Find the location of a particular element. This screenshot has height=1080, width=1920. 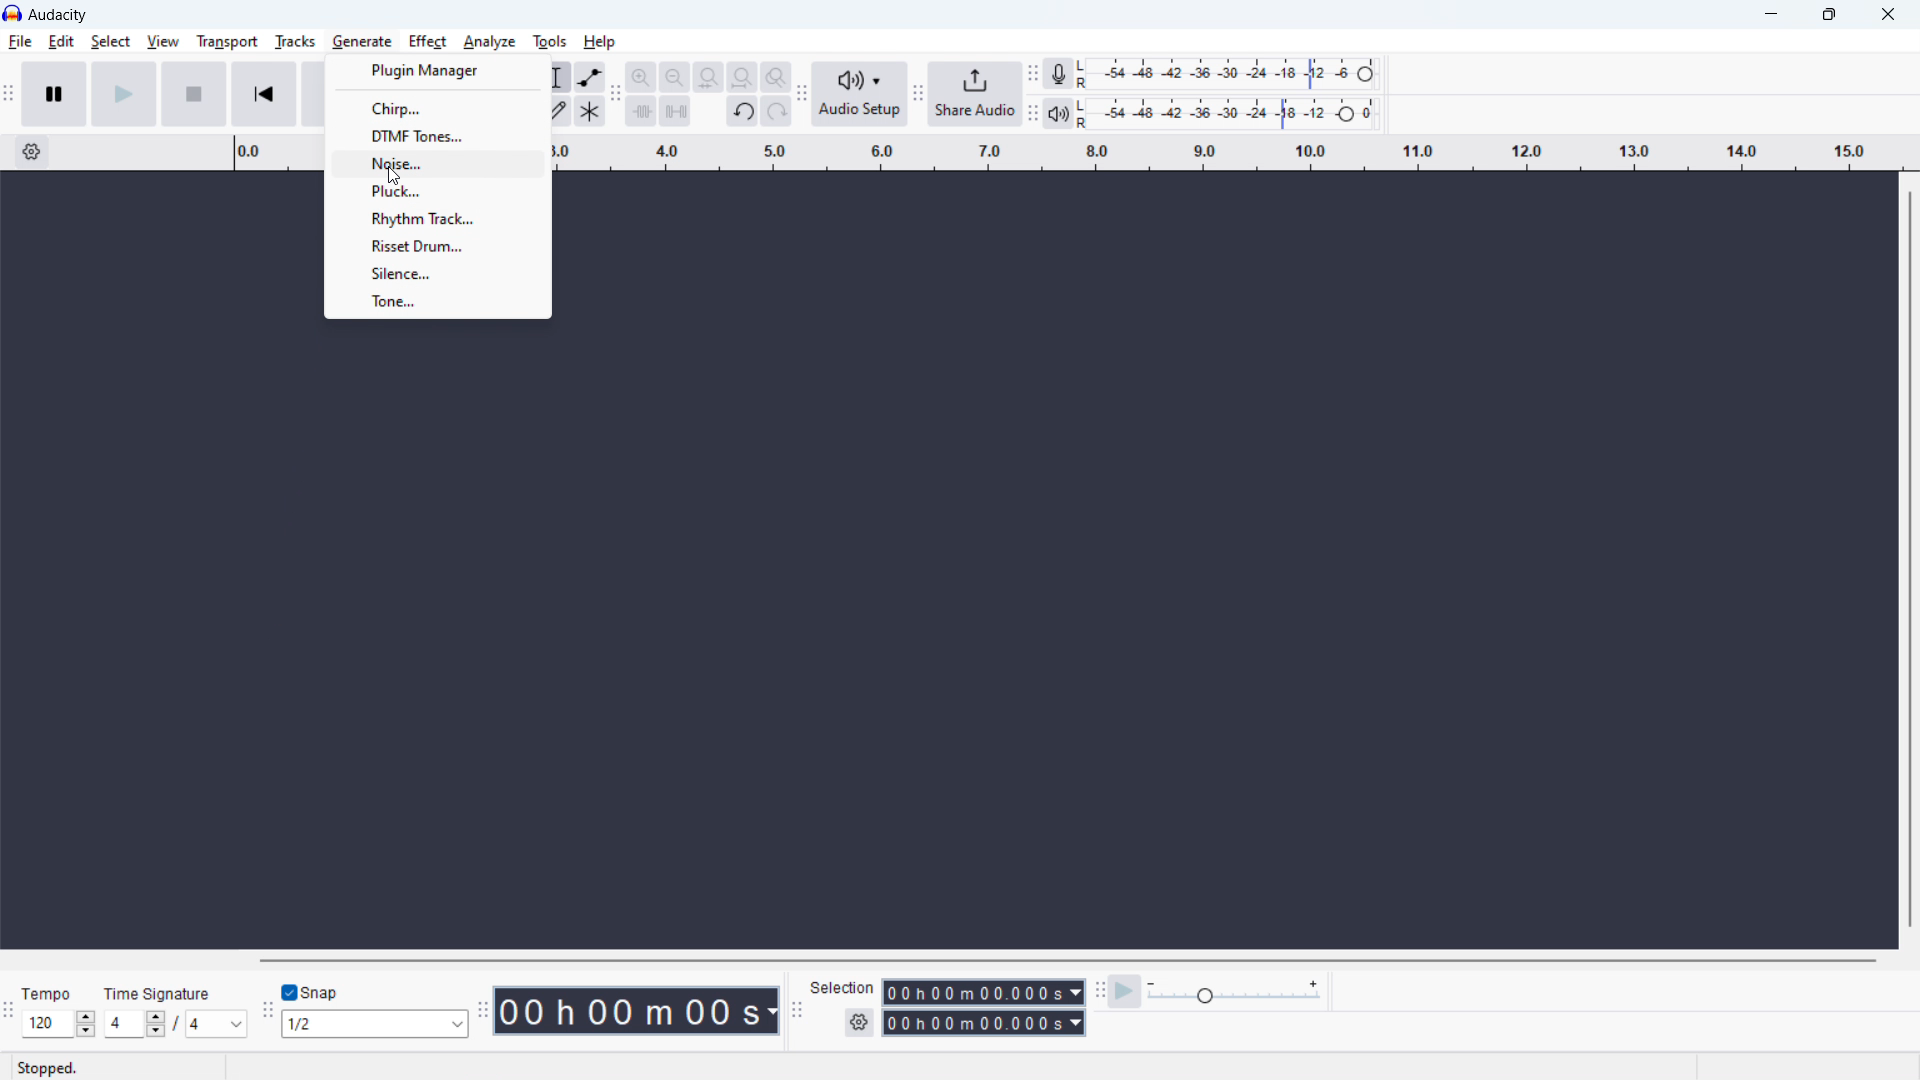

redo is located at coordinates (775, 111).